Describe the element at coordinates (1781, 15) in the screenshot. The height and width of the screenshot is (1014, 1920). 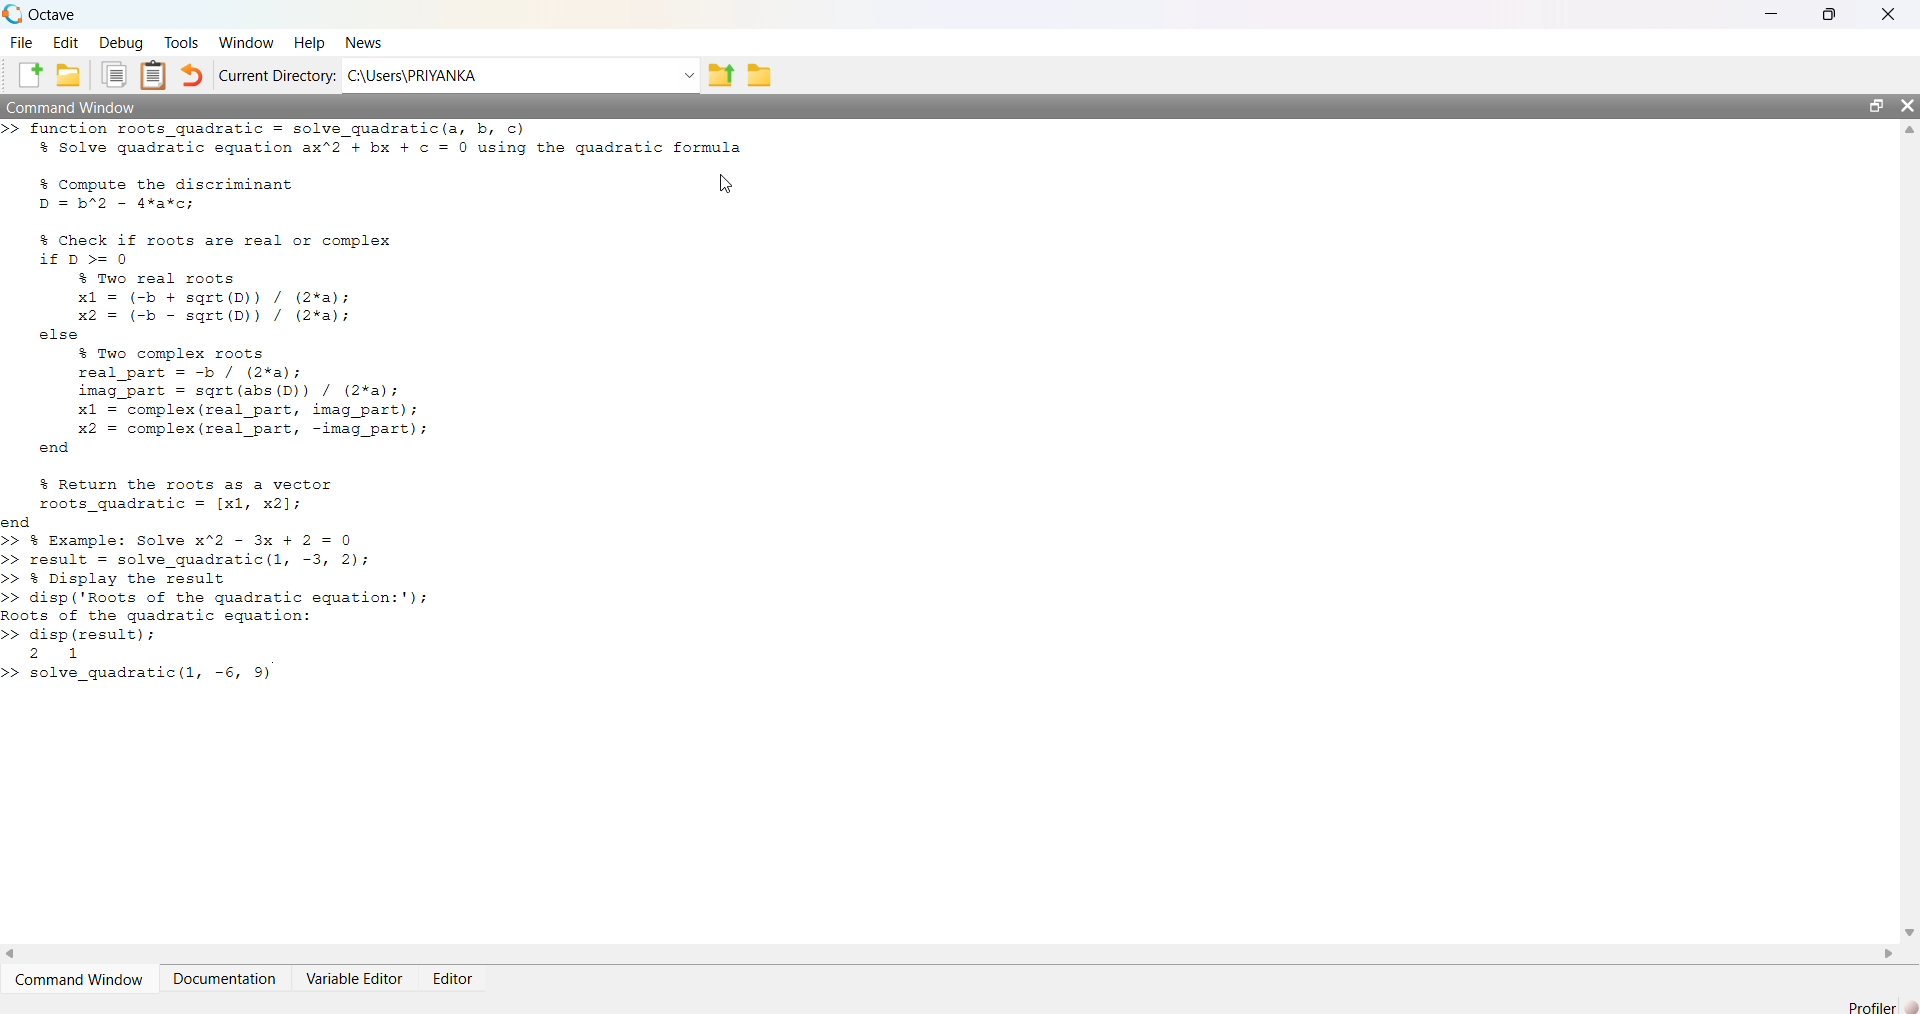
I see `Minimize` at that location.